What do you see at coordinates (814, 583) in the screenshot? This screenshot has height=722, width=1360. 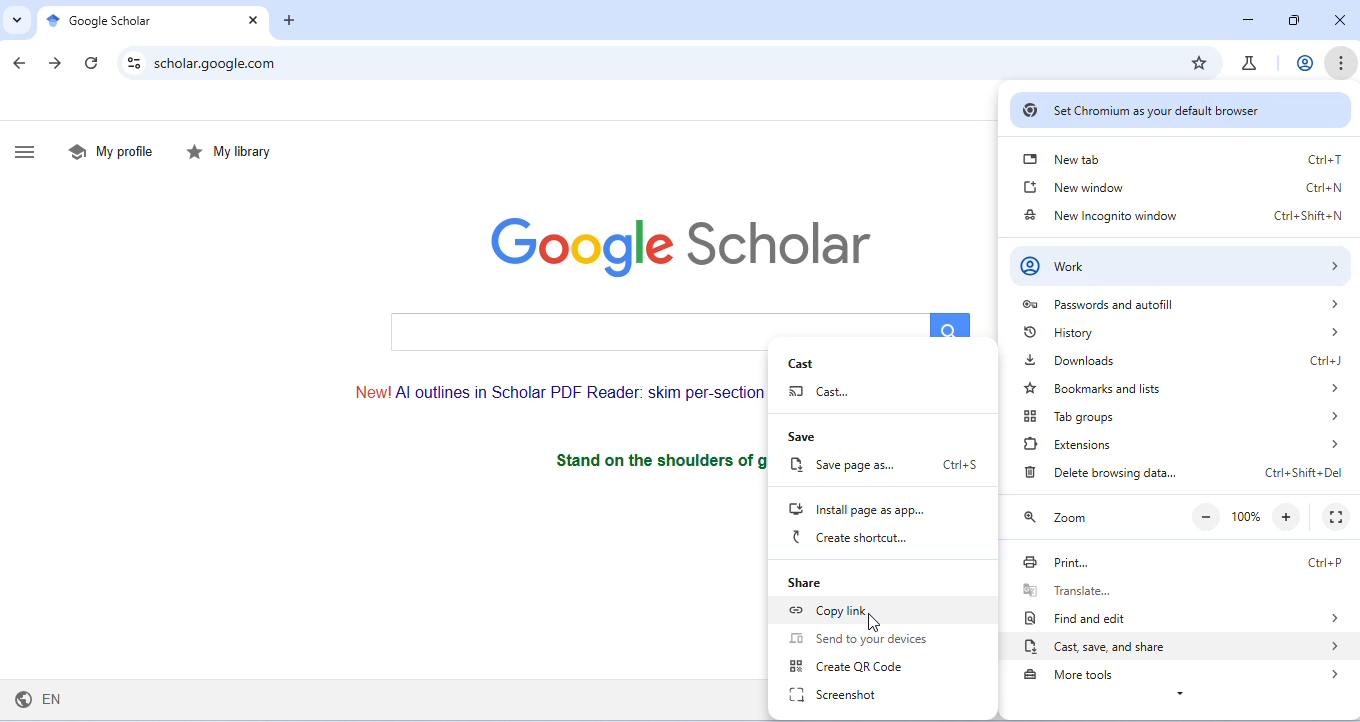 I see `share` at bounding box center [814, 583].